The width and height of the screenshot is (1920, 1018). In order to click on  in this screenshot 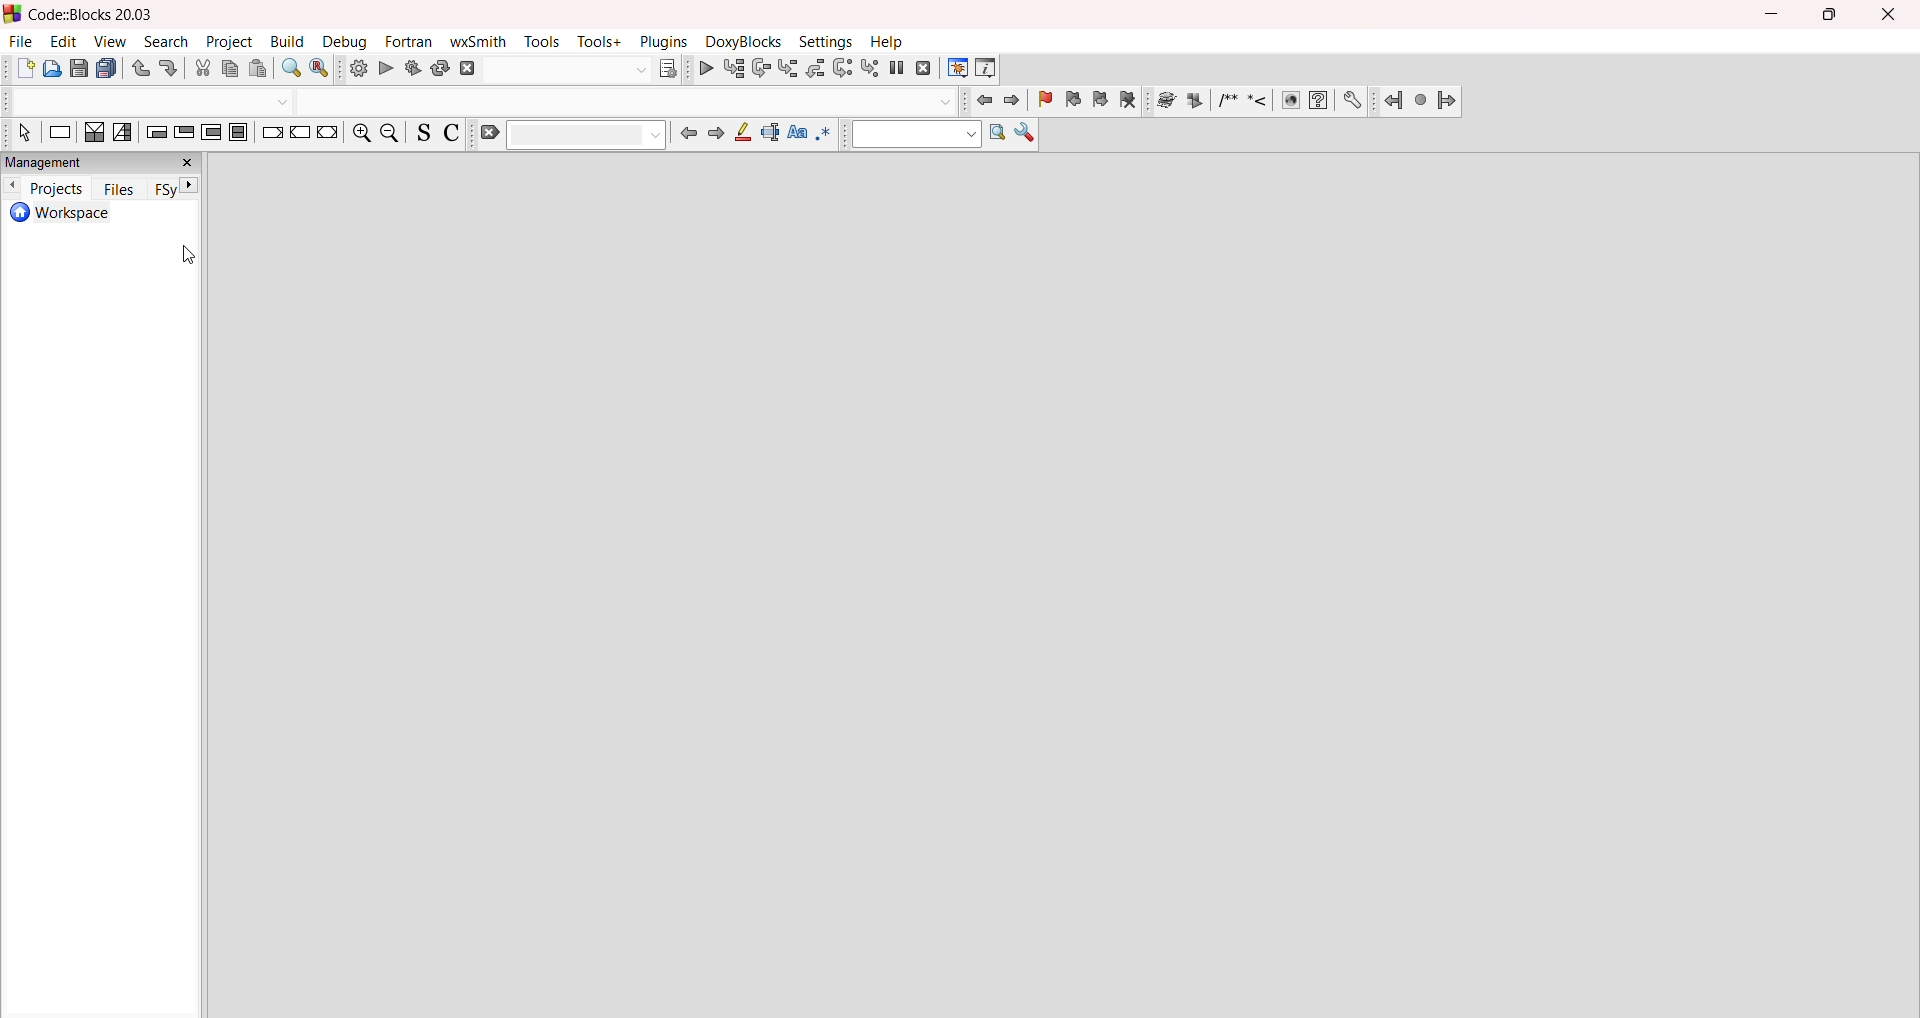, I will do `click(95, 133)`.